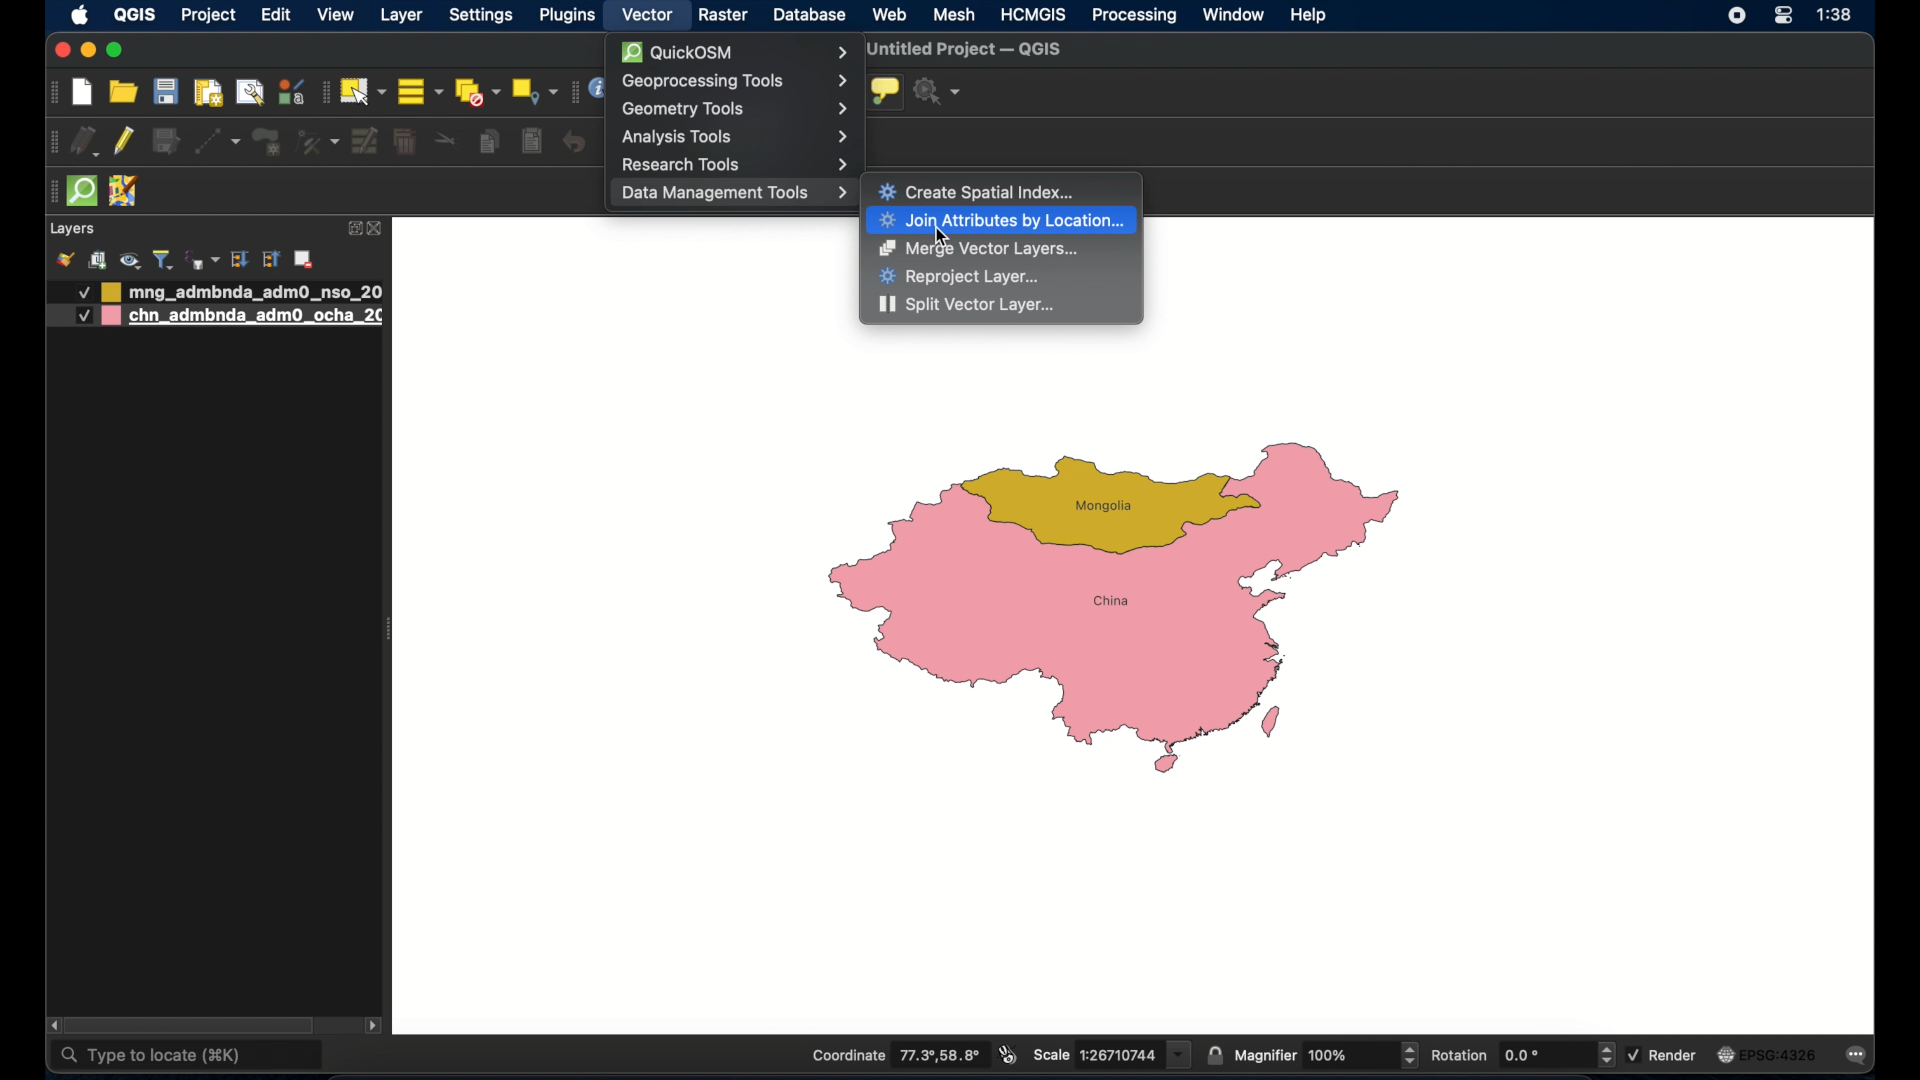 The image size is (1920, 1080). Describe the element at coordinates (402, 16) in the screenshot. I see `layer` at that location.